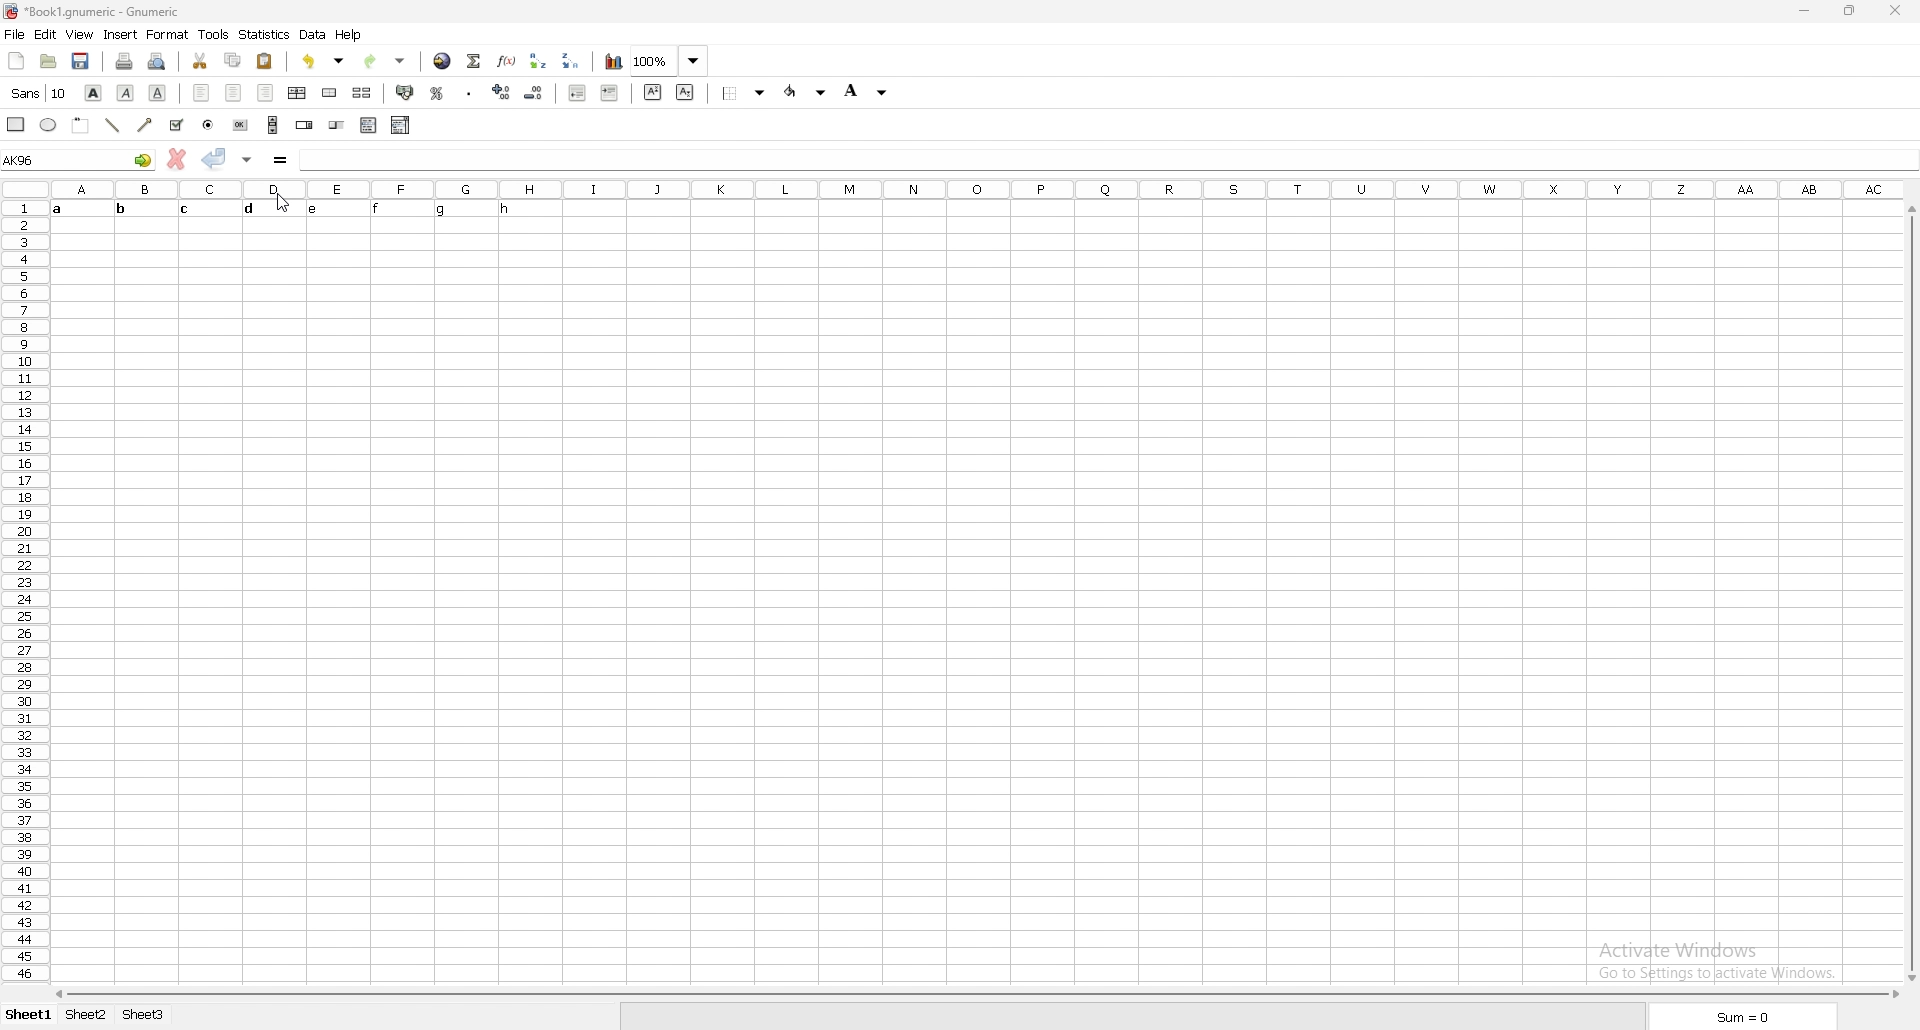 The height and width of the screenshot is (1030, 1920). Describe the element at coordinates (279, 201) in the screenshot. I see `cursor` at that location.